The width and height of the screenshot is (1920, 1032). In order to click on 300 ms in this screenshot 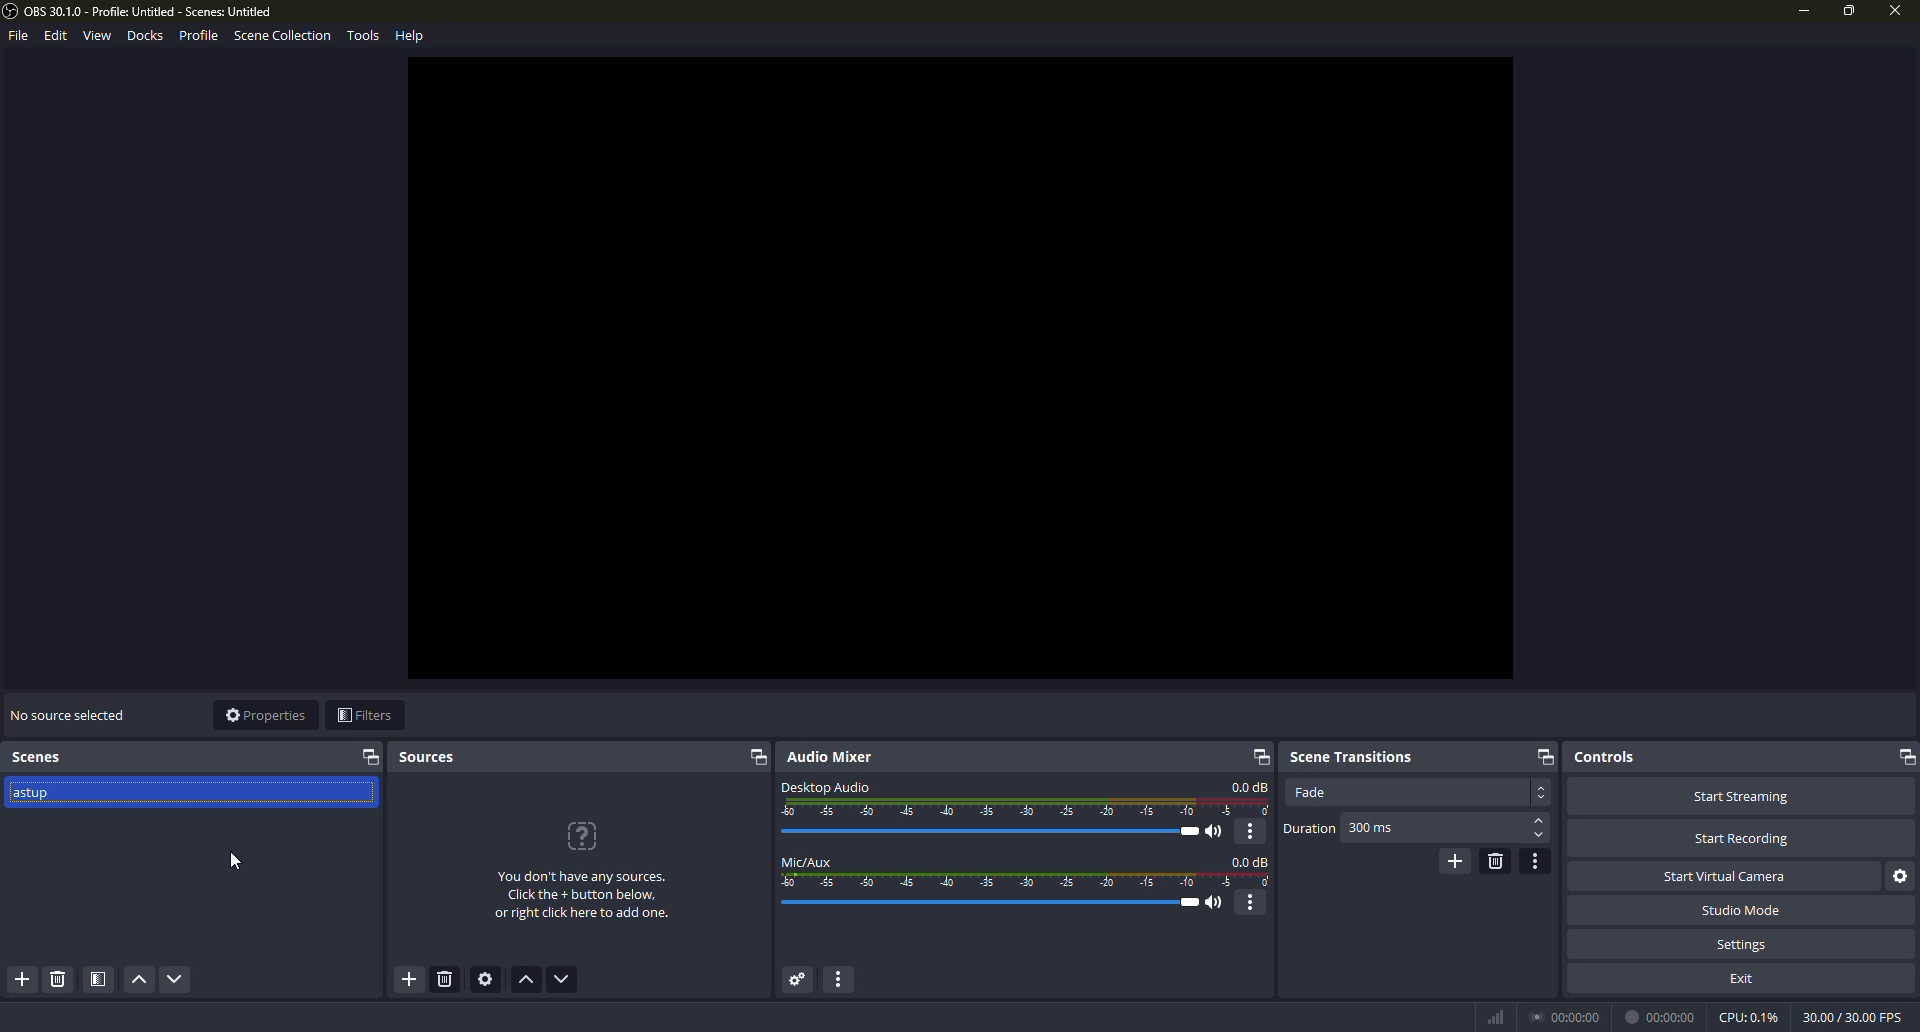, I will do `click(1372, 829)`.